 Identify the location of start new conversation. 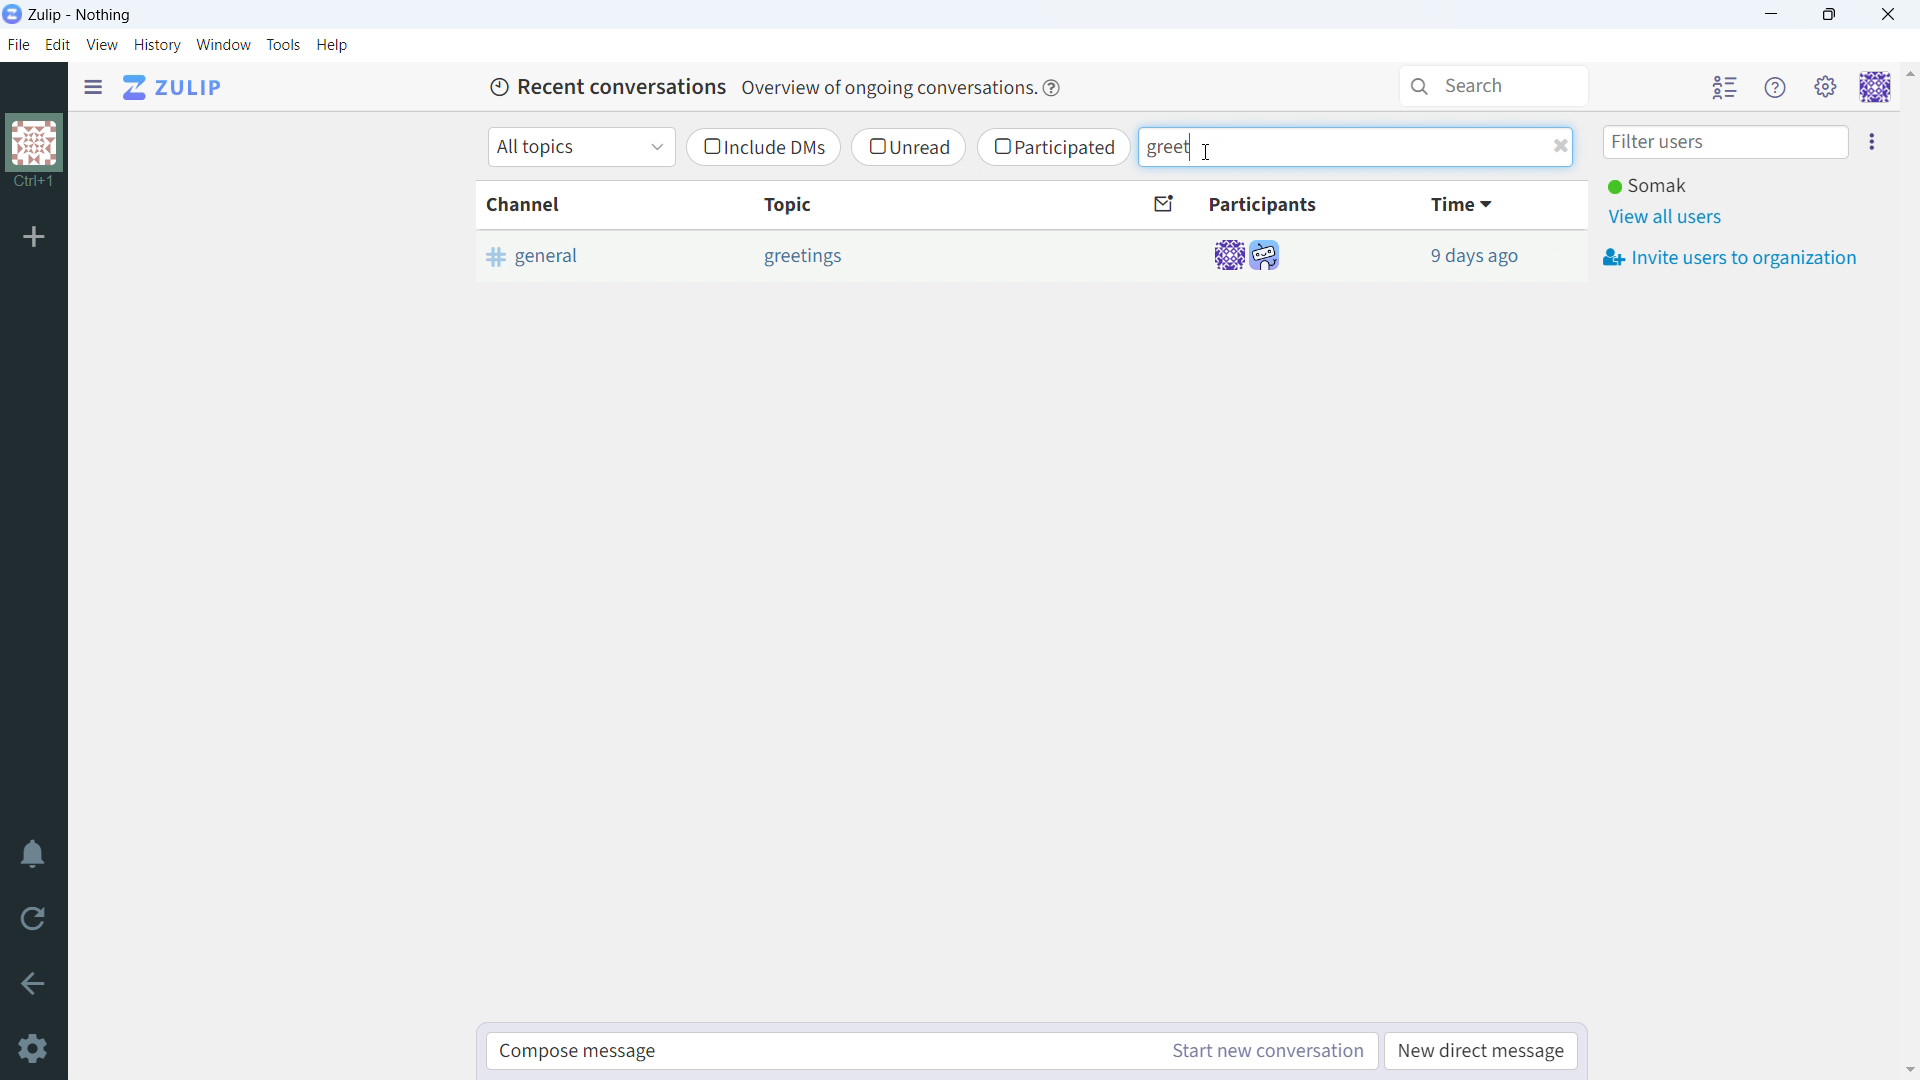
(1263, 1052).